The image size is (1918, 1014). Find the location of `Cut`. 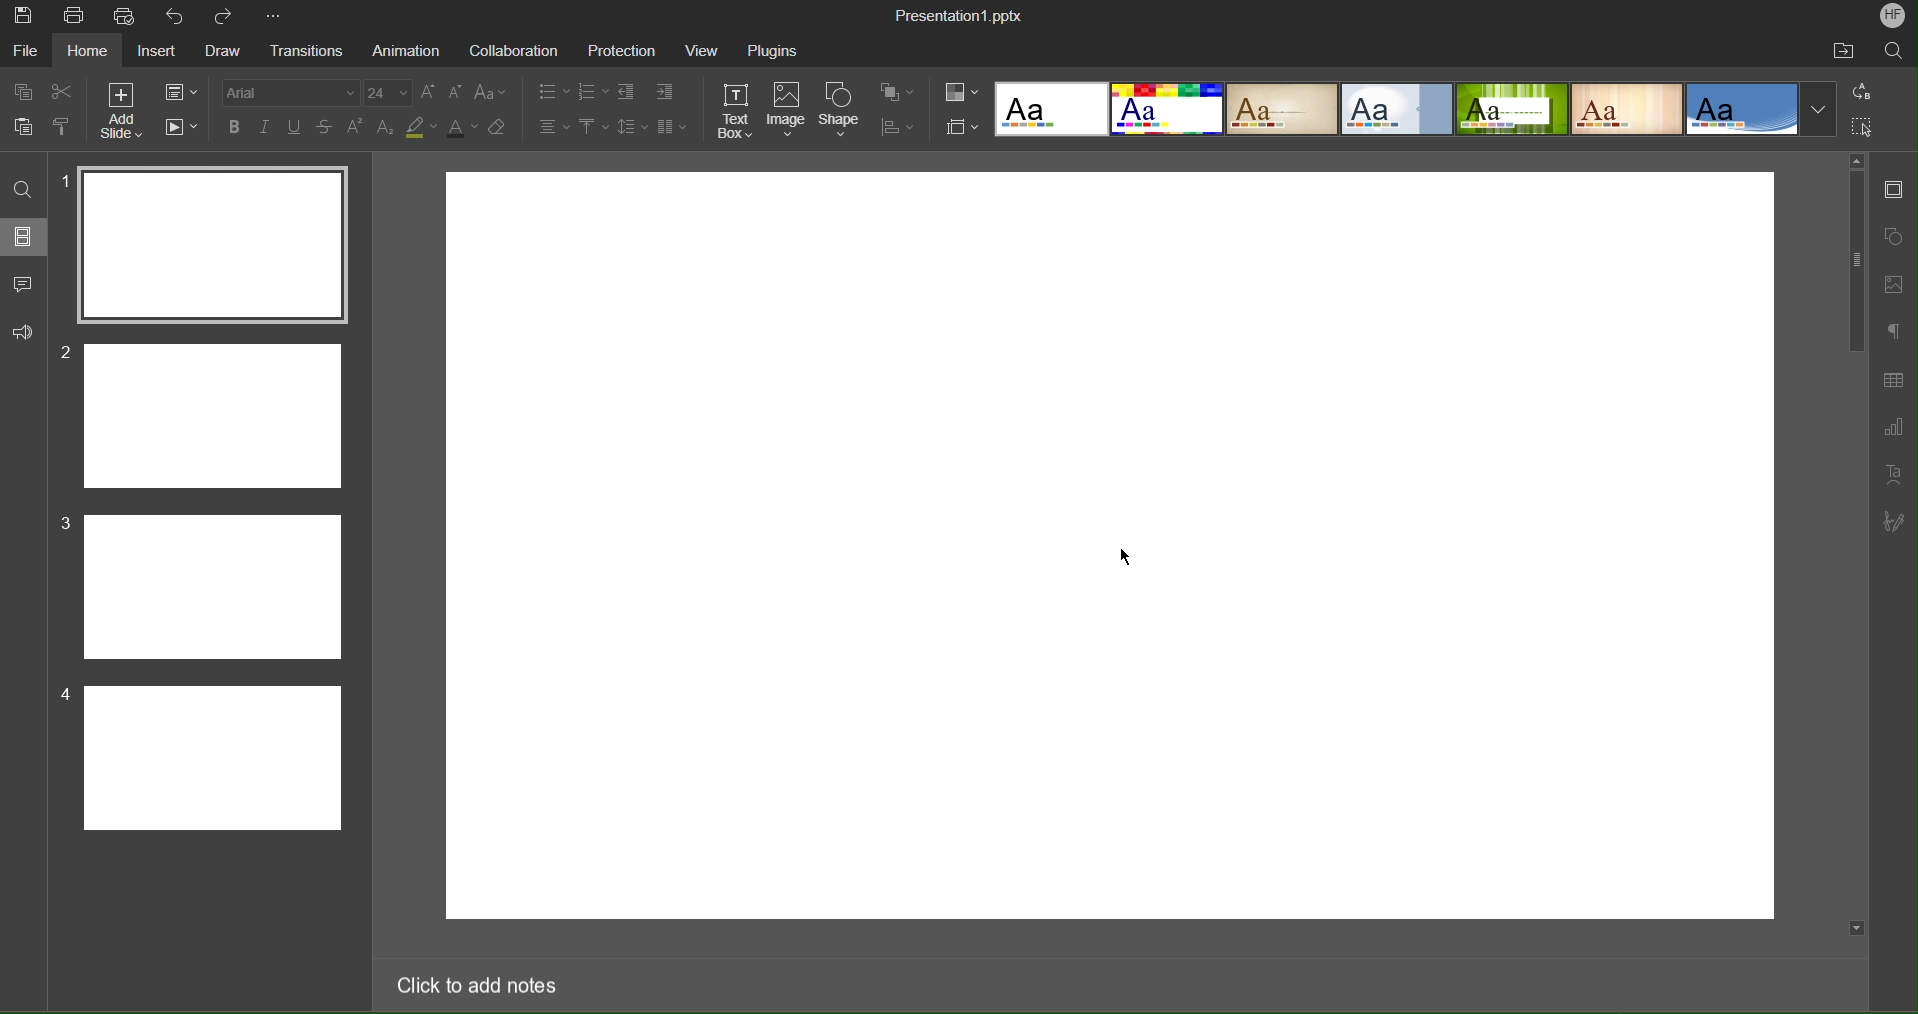

Cut is located at coordinates (65, 90).